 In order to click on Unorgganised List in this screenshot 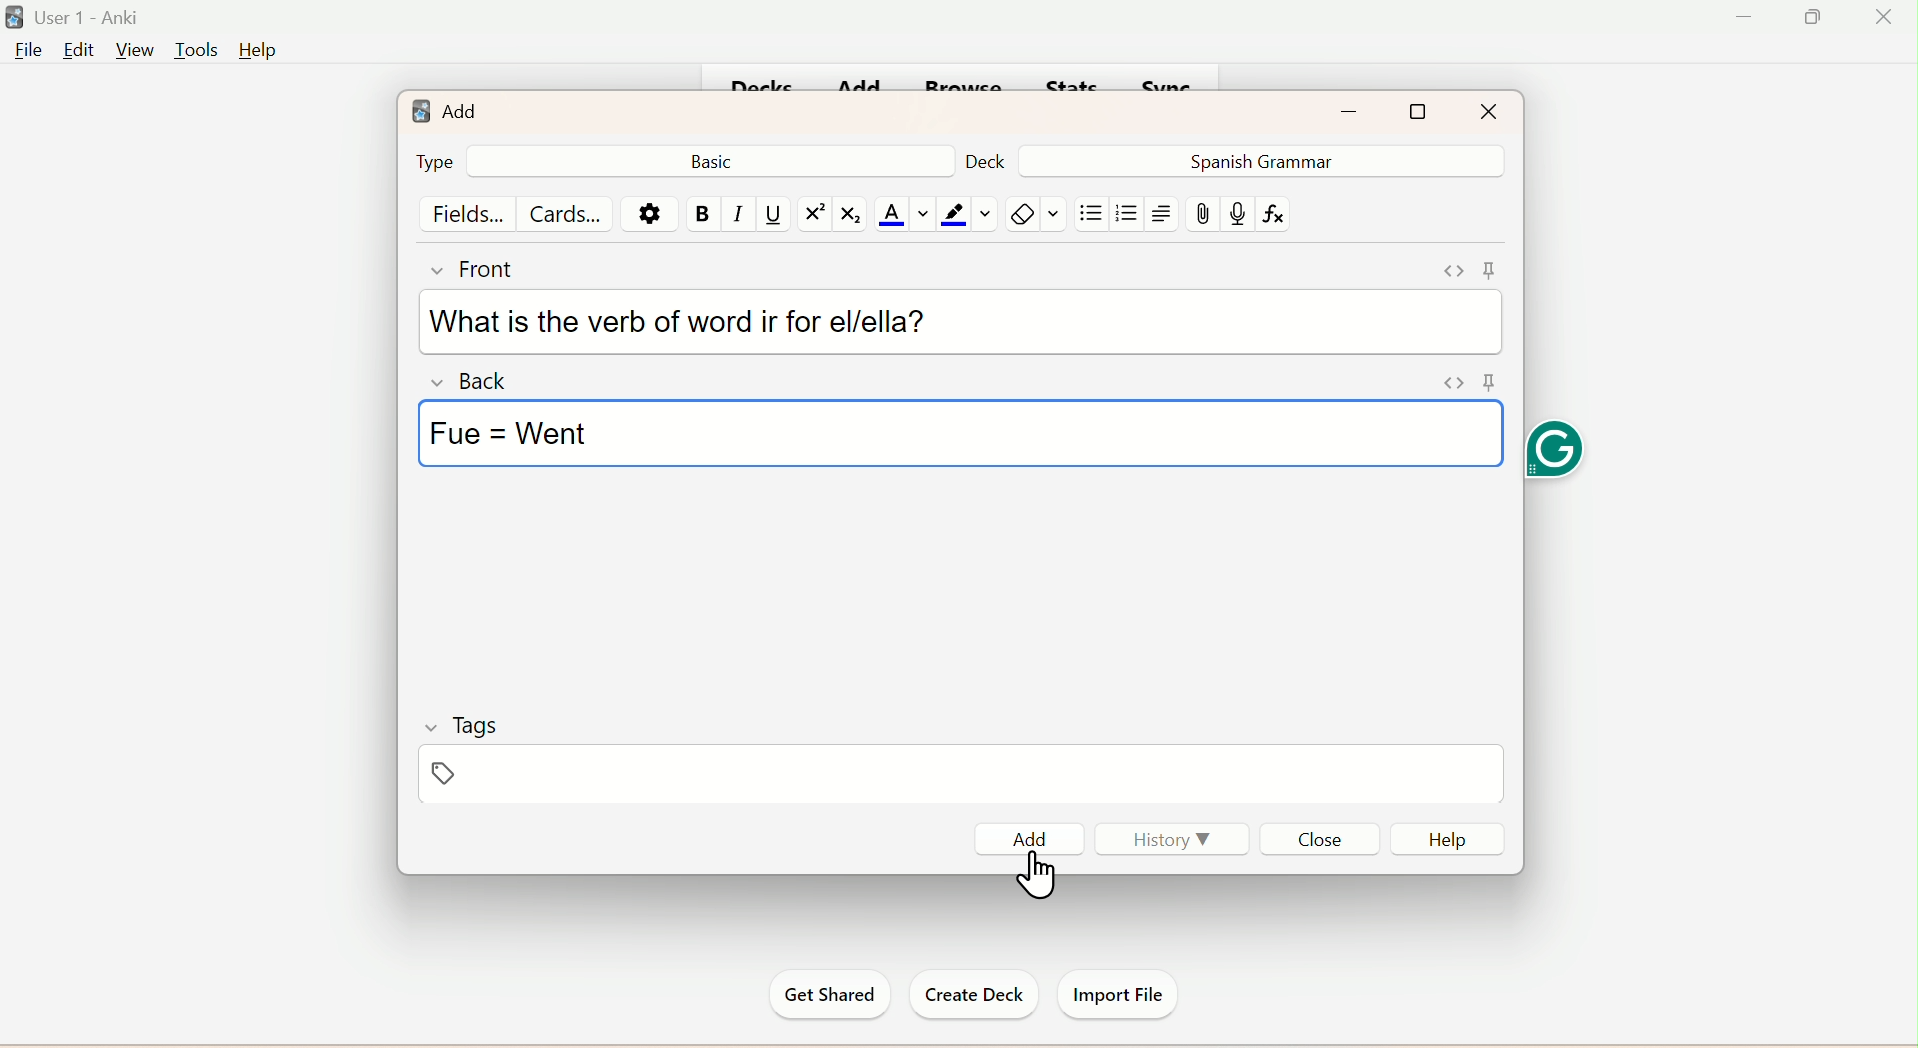, I will do `click(1091, 214)`.